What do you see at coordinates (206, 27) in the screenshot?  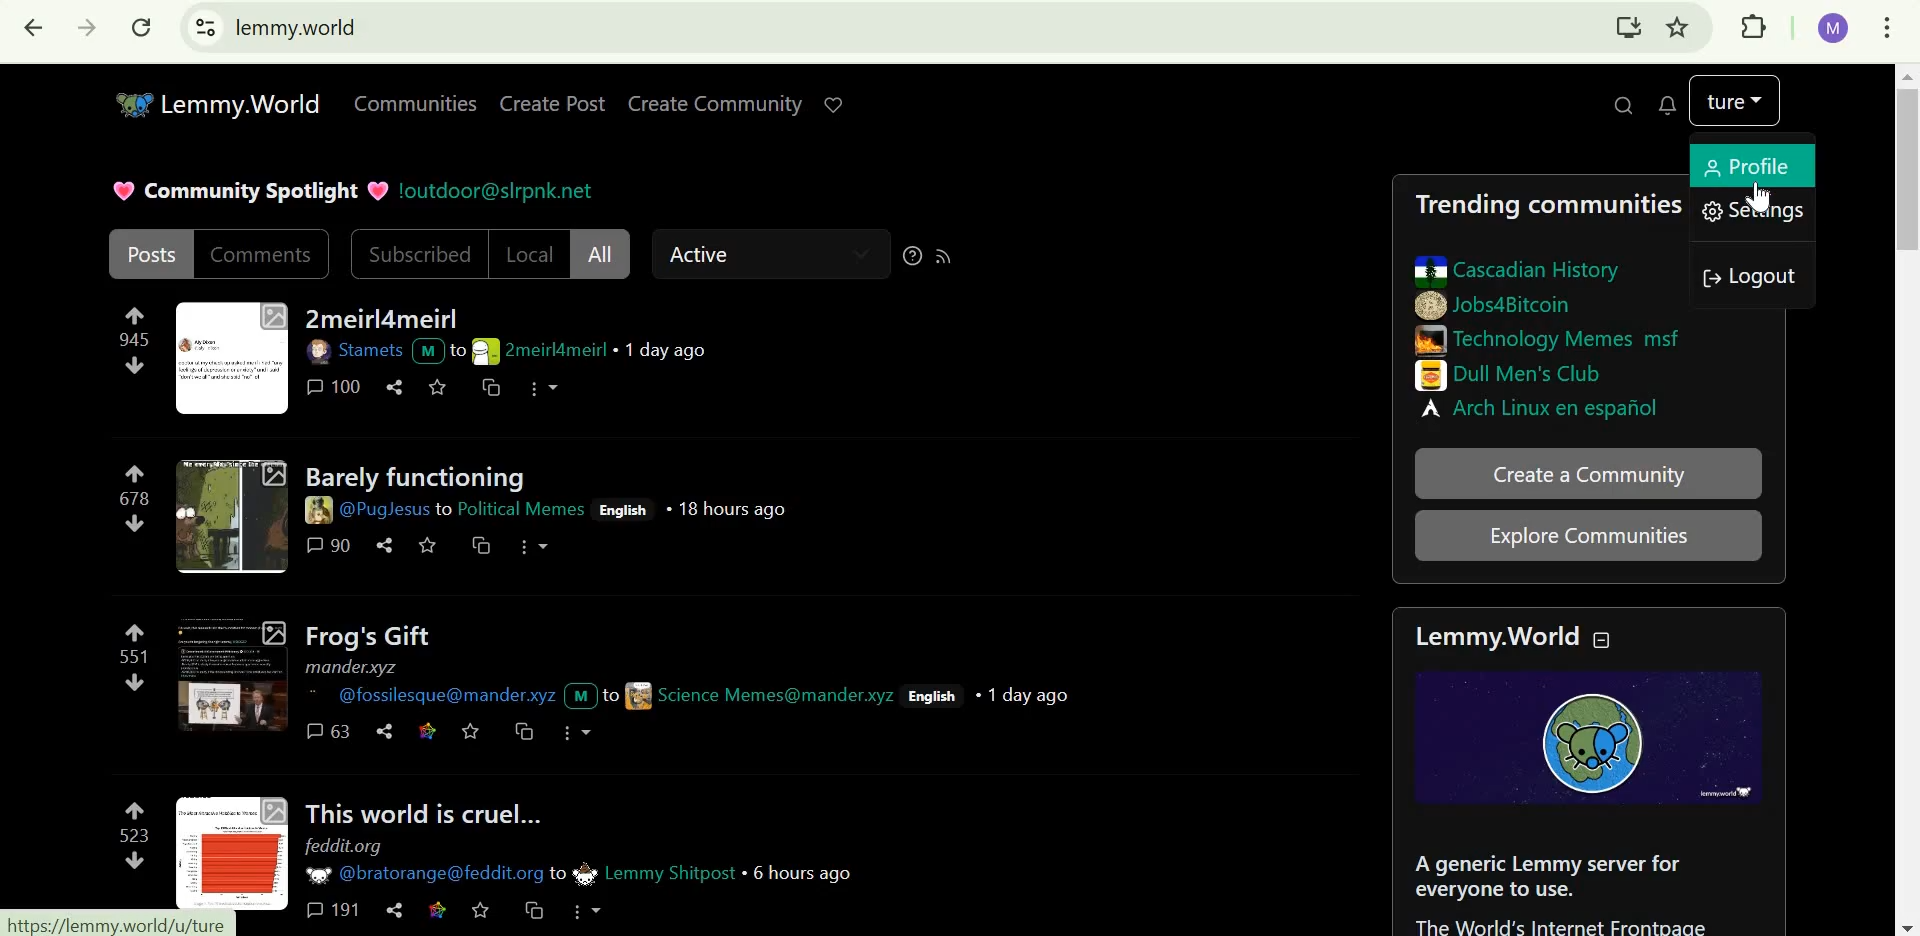 I see `view site information` at bounding box center [206, 27].